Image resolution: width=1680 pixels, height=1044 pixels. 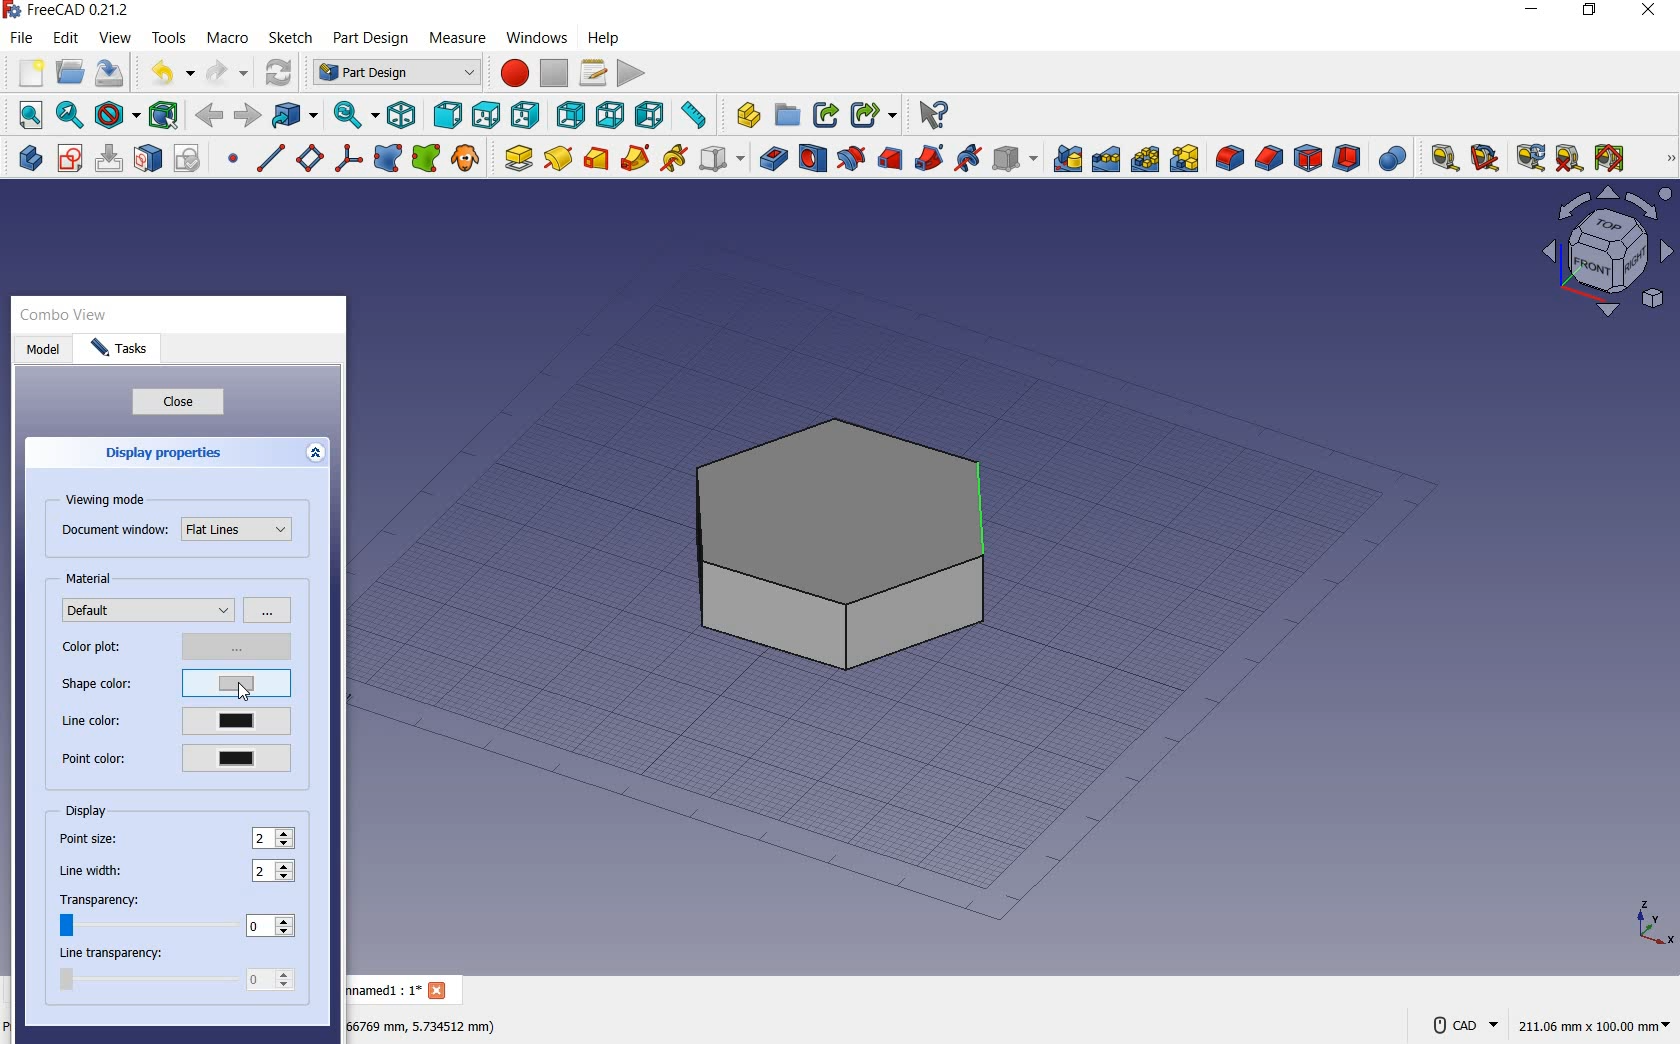 I want to click on current shape color, so click(x=240, y=685).